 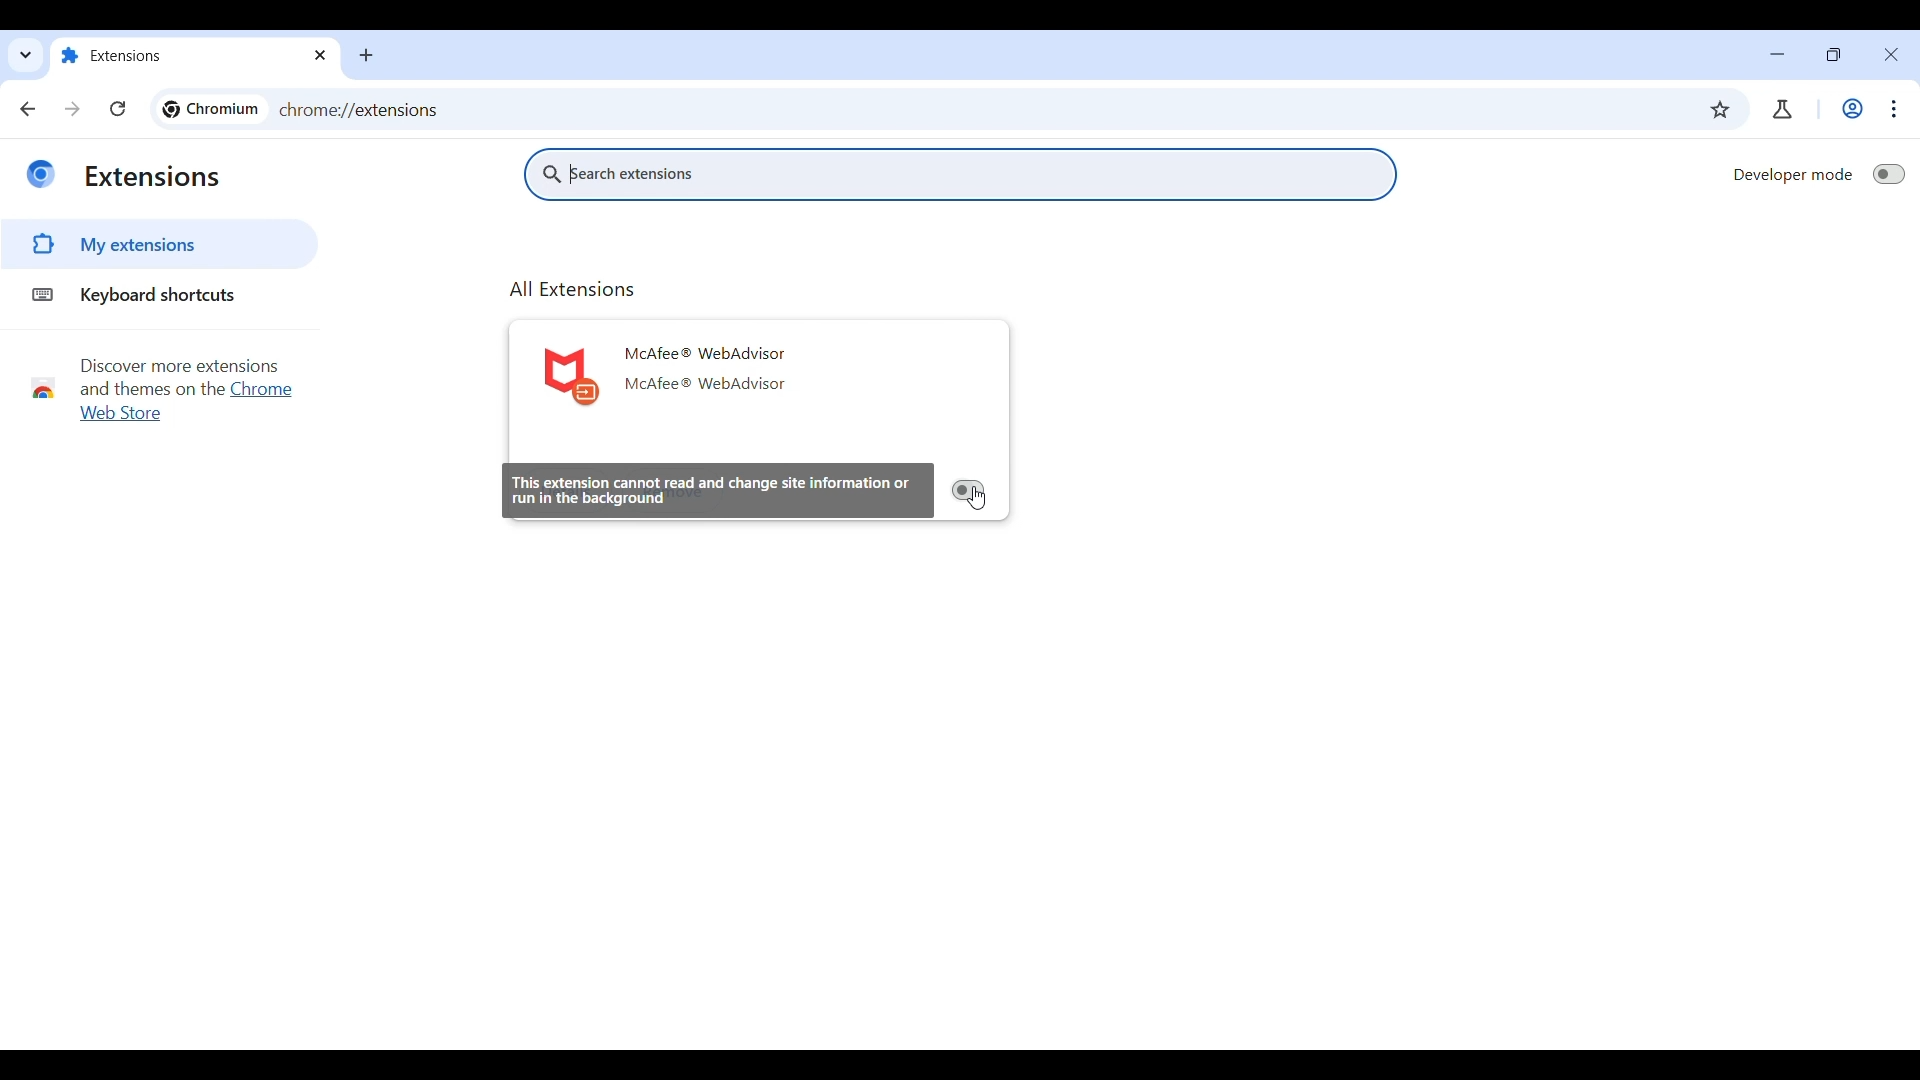 I want to click on Toggle on to switch to Developer mode, so click(x=1889, y=174).